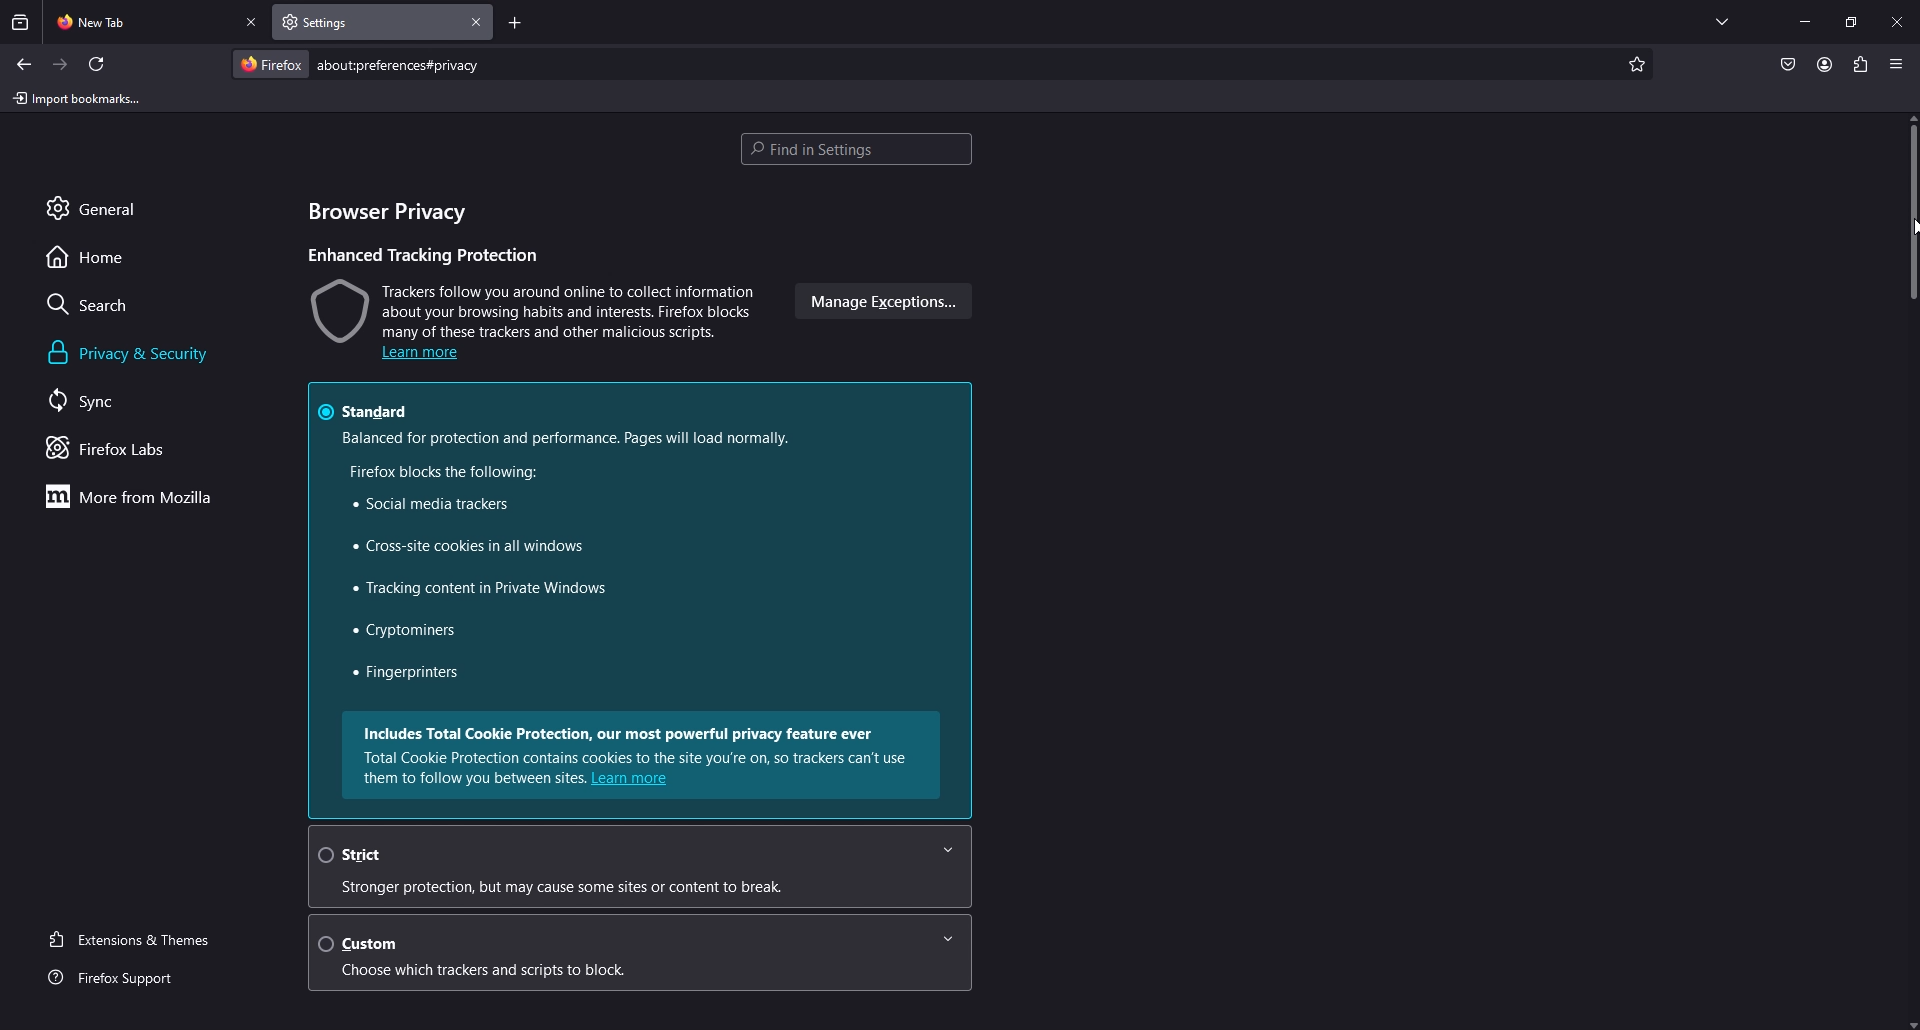  Describe the element at coordinates (61, 65) in the screenshot. I see `forward` at that location.